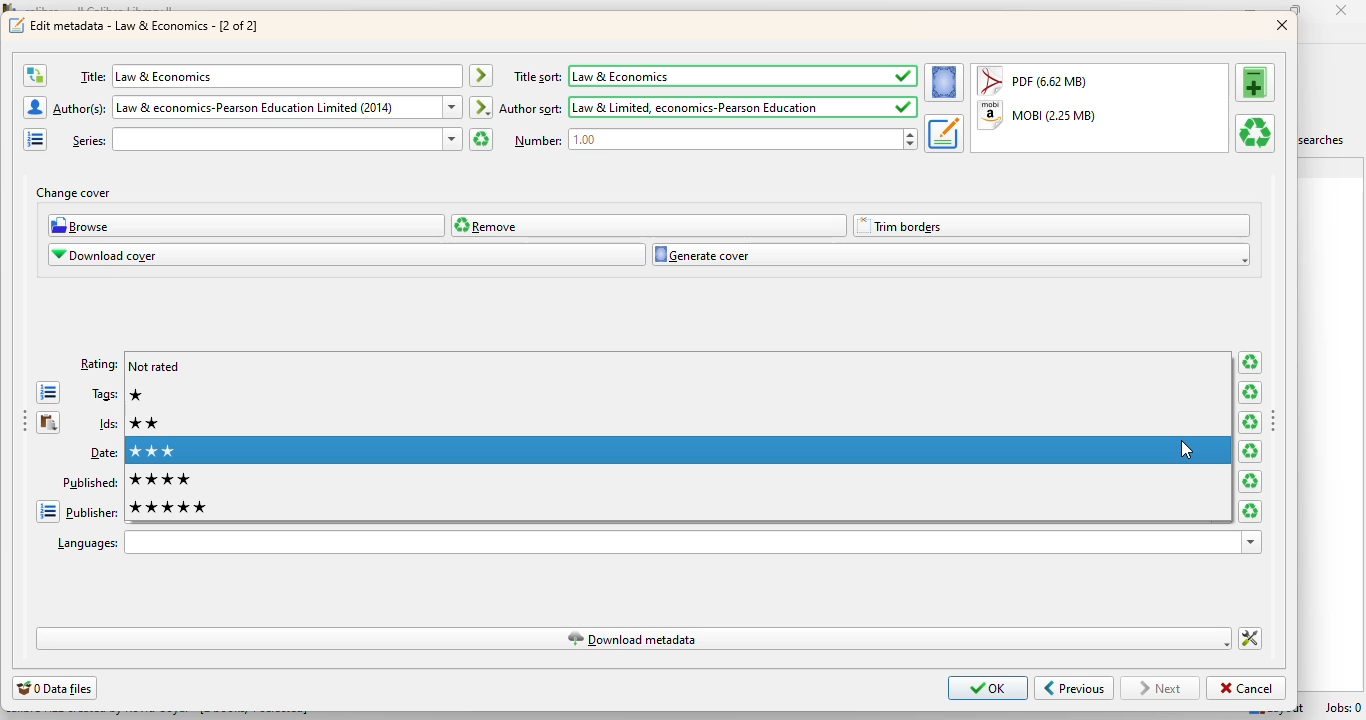 The image size is (1366, 720). I want to click on Not rated, so click(154, 366).